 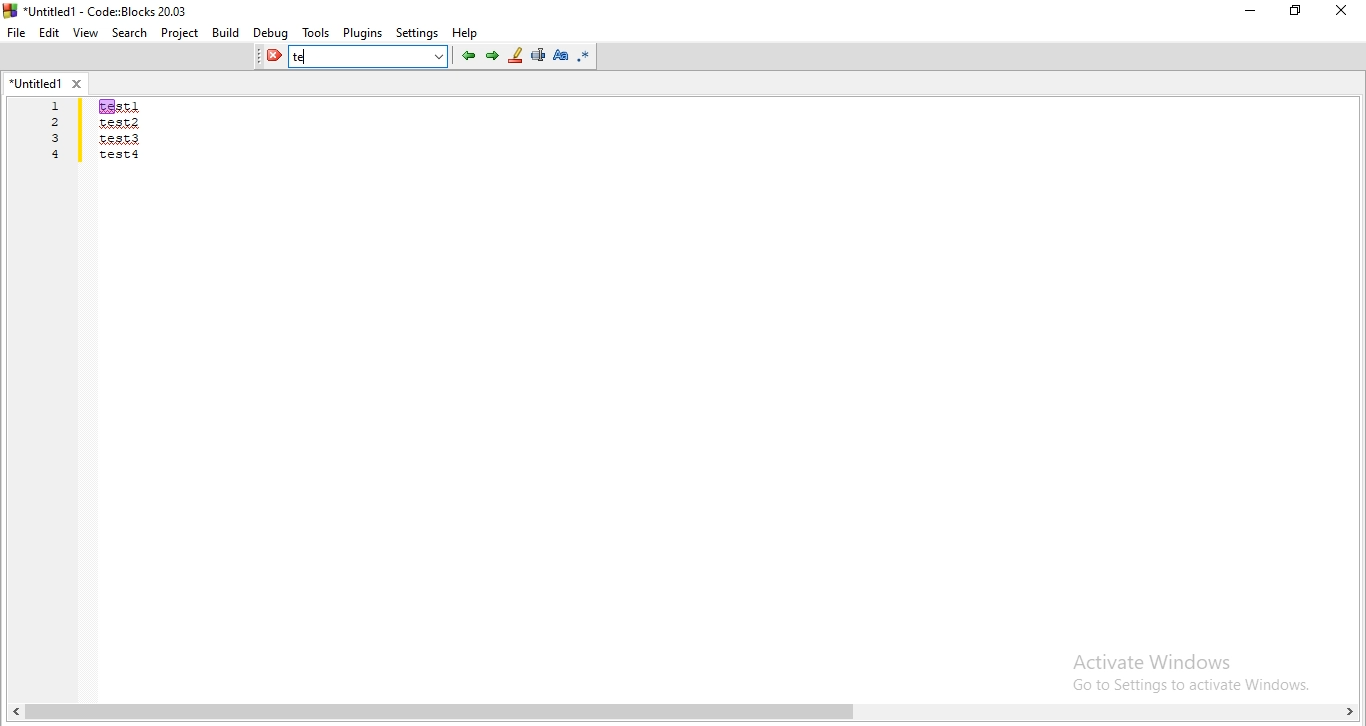 I want to click on te, so click(x=311, y=57).